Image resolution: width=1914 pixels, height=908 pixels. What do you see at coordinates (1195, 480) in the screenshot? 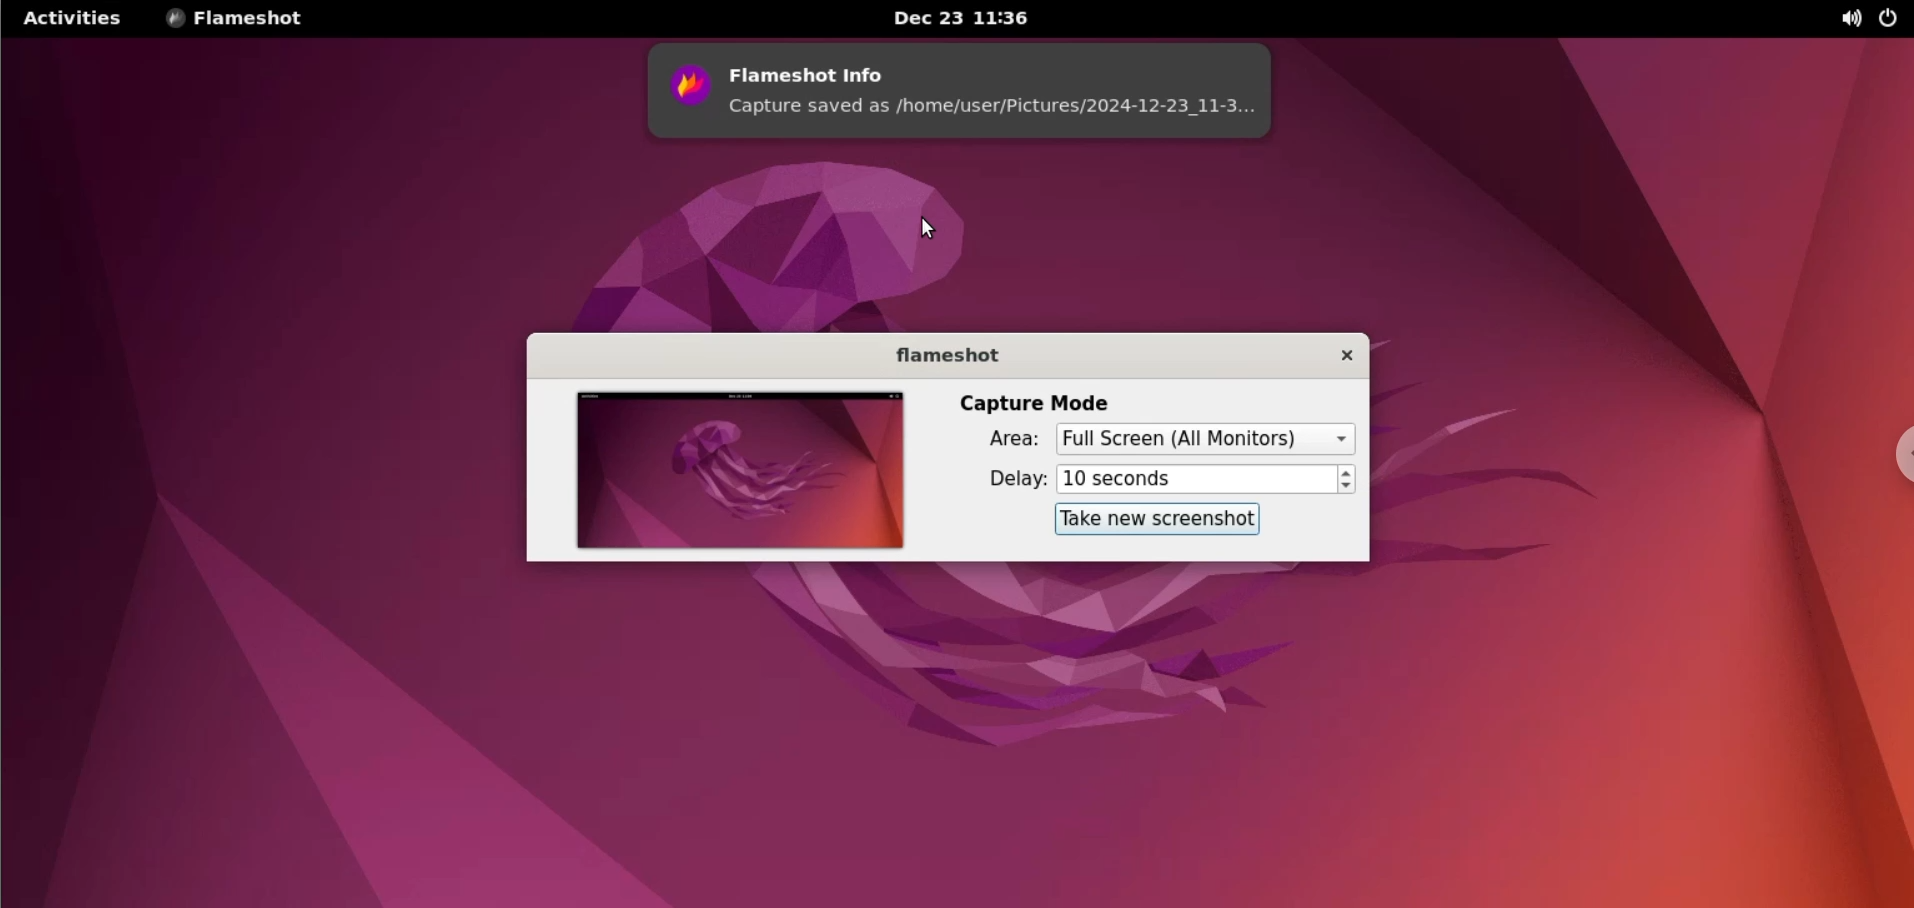
I see `delay time` at bounding box center [1195, 480].